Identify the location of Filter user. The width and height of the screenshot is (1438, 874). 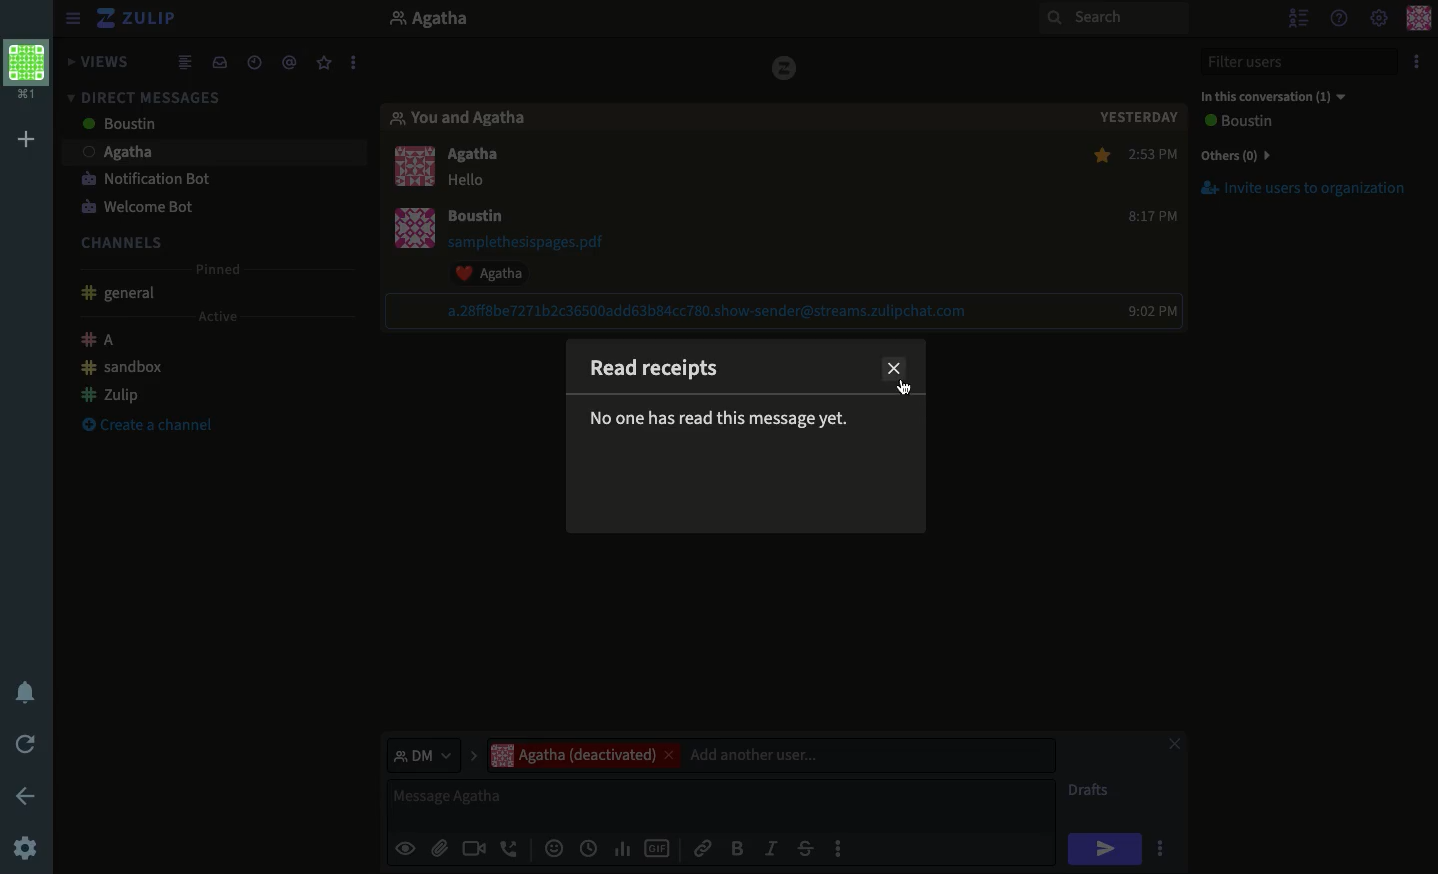
(1303, 62).